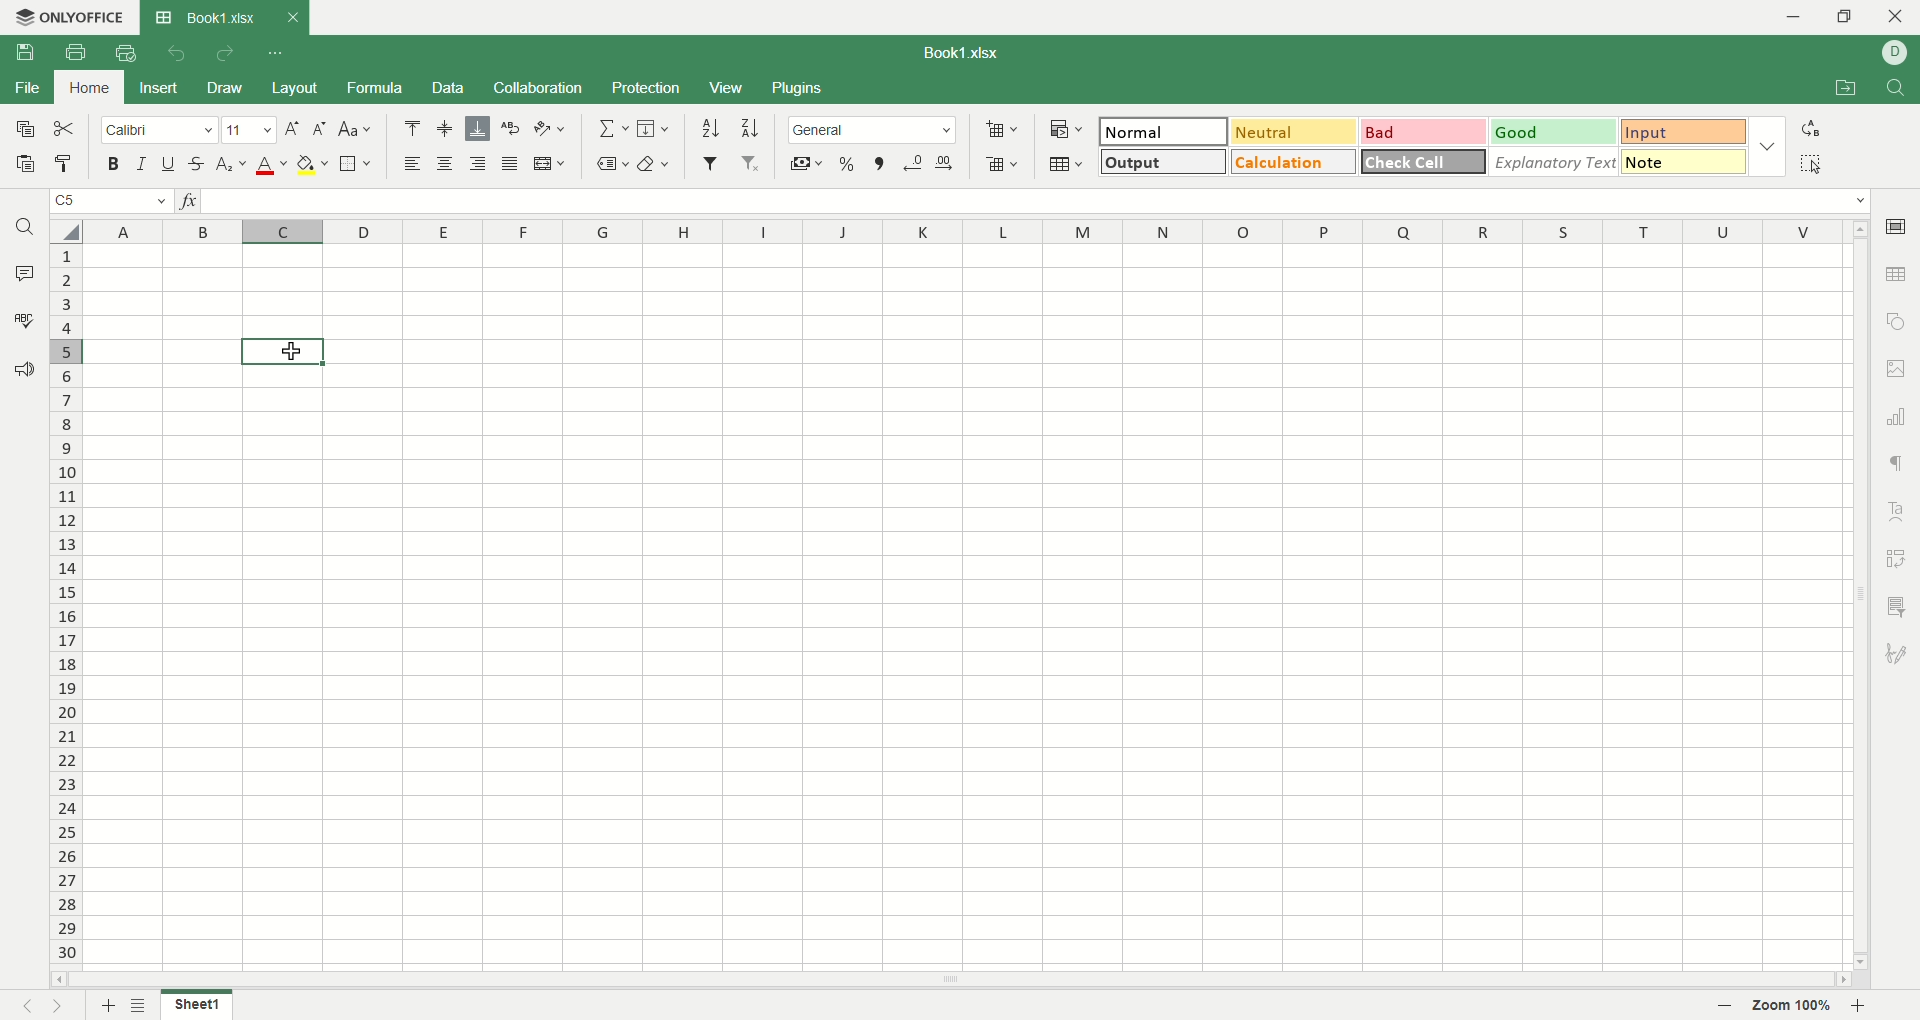 This screenshot has height=1020, width=1920. Describe the element at coordinates (1063, 127) in the screenshot. I see `conditional formatting` at that location.